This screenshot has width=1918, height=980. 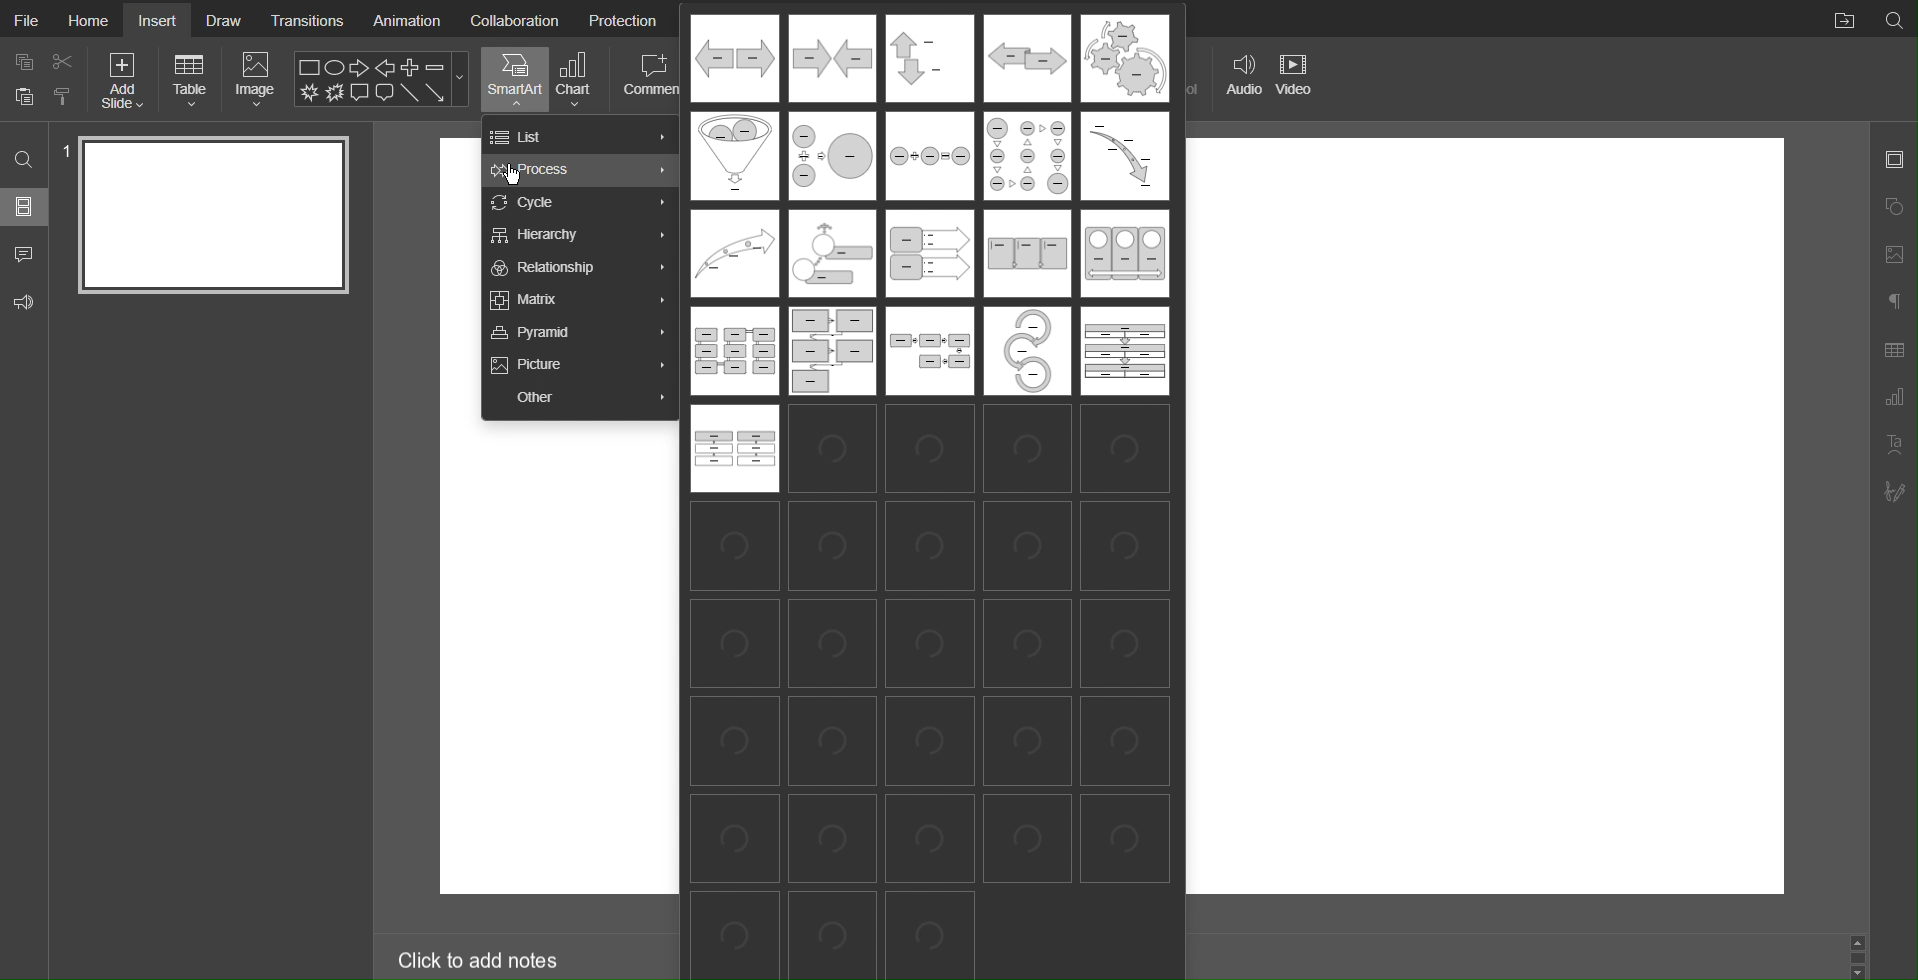 I want to click on Add Slide, so click(x=125, y=81).